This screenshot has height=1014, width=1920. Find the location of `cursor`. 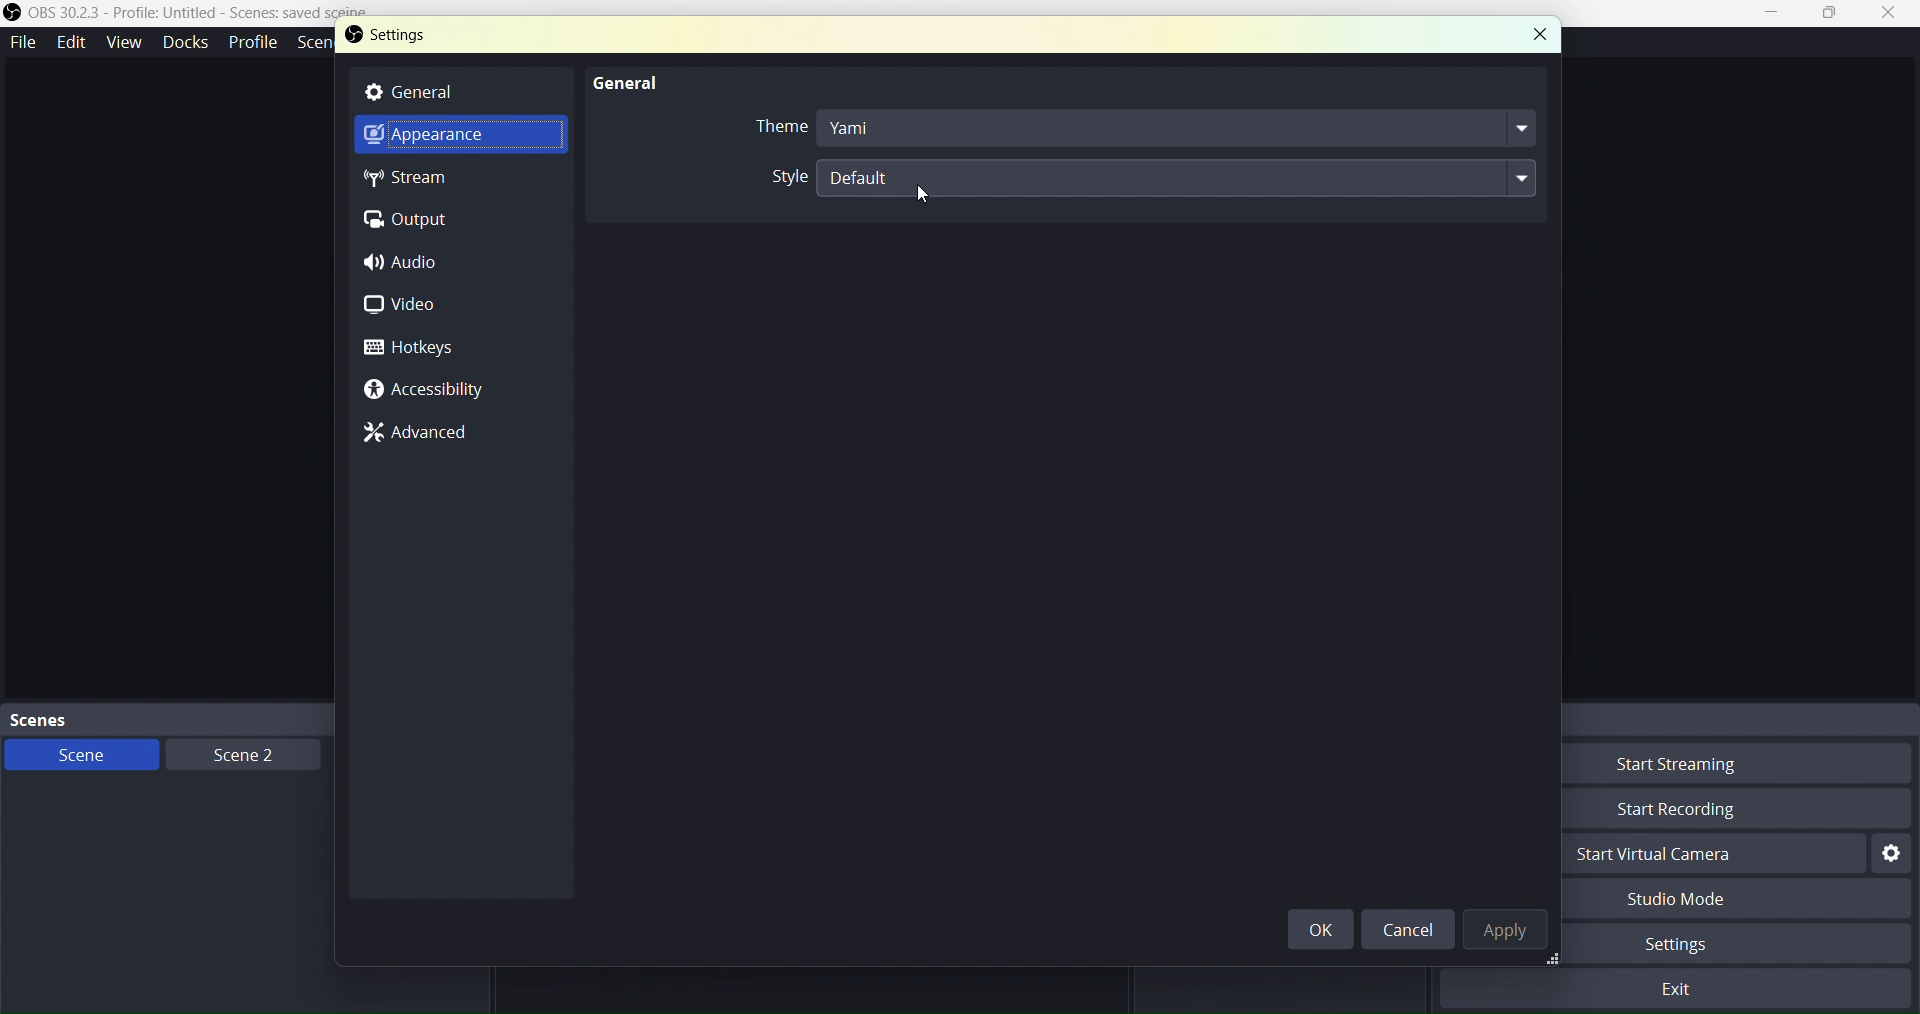

cursor is located at coordinates (916, 204).